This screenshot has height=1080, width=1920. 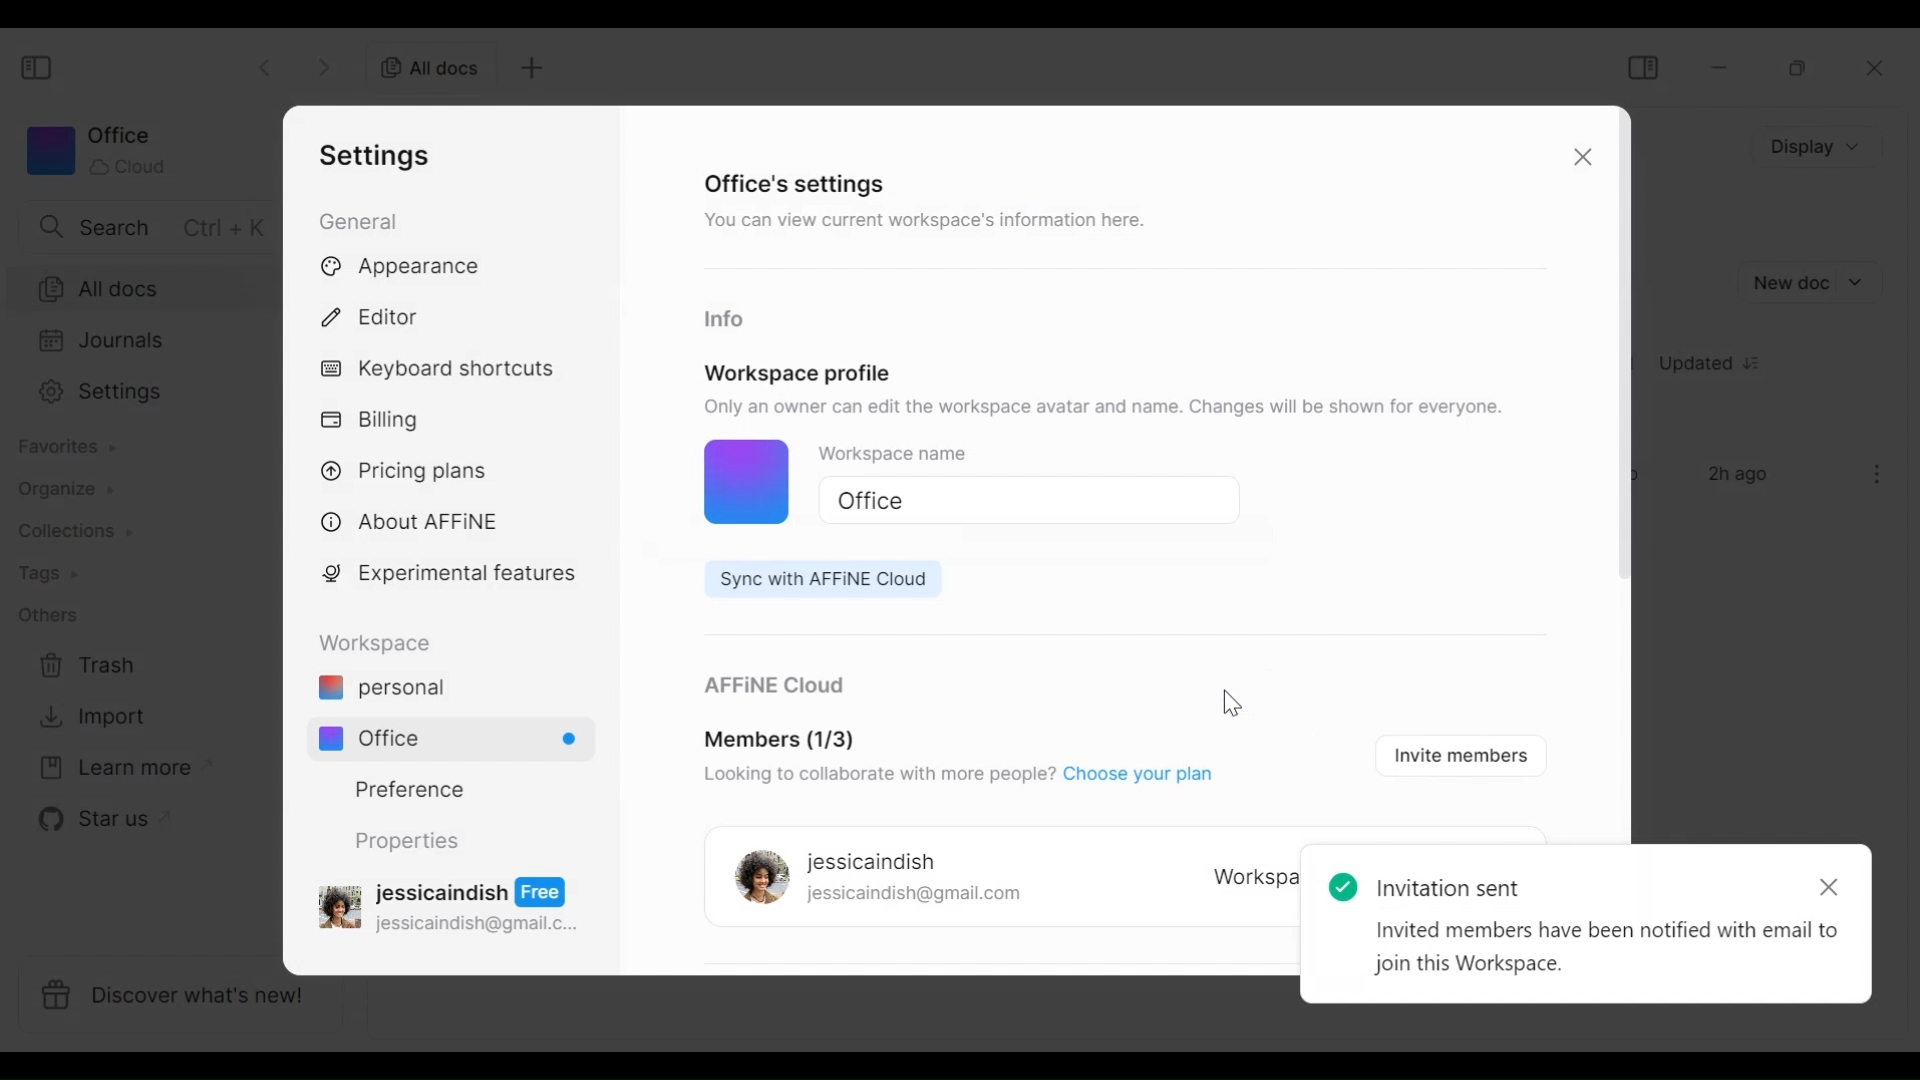 What do you see at coordinates (742, 484) in the screenshot?
I see `Profile` at bounding box center [742, 484].